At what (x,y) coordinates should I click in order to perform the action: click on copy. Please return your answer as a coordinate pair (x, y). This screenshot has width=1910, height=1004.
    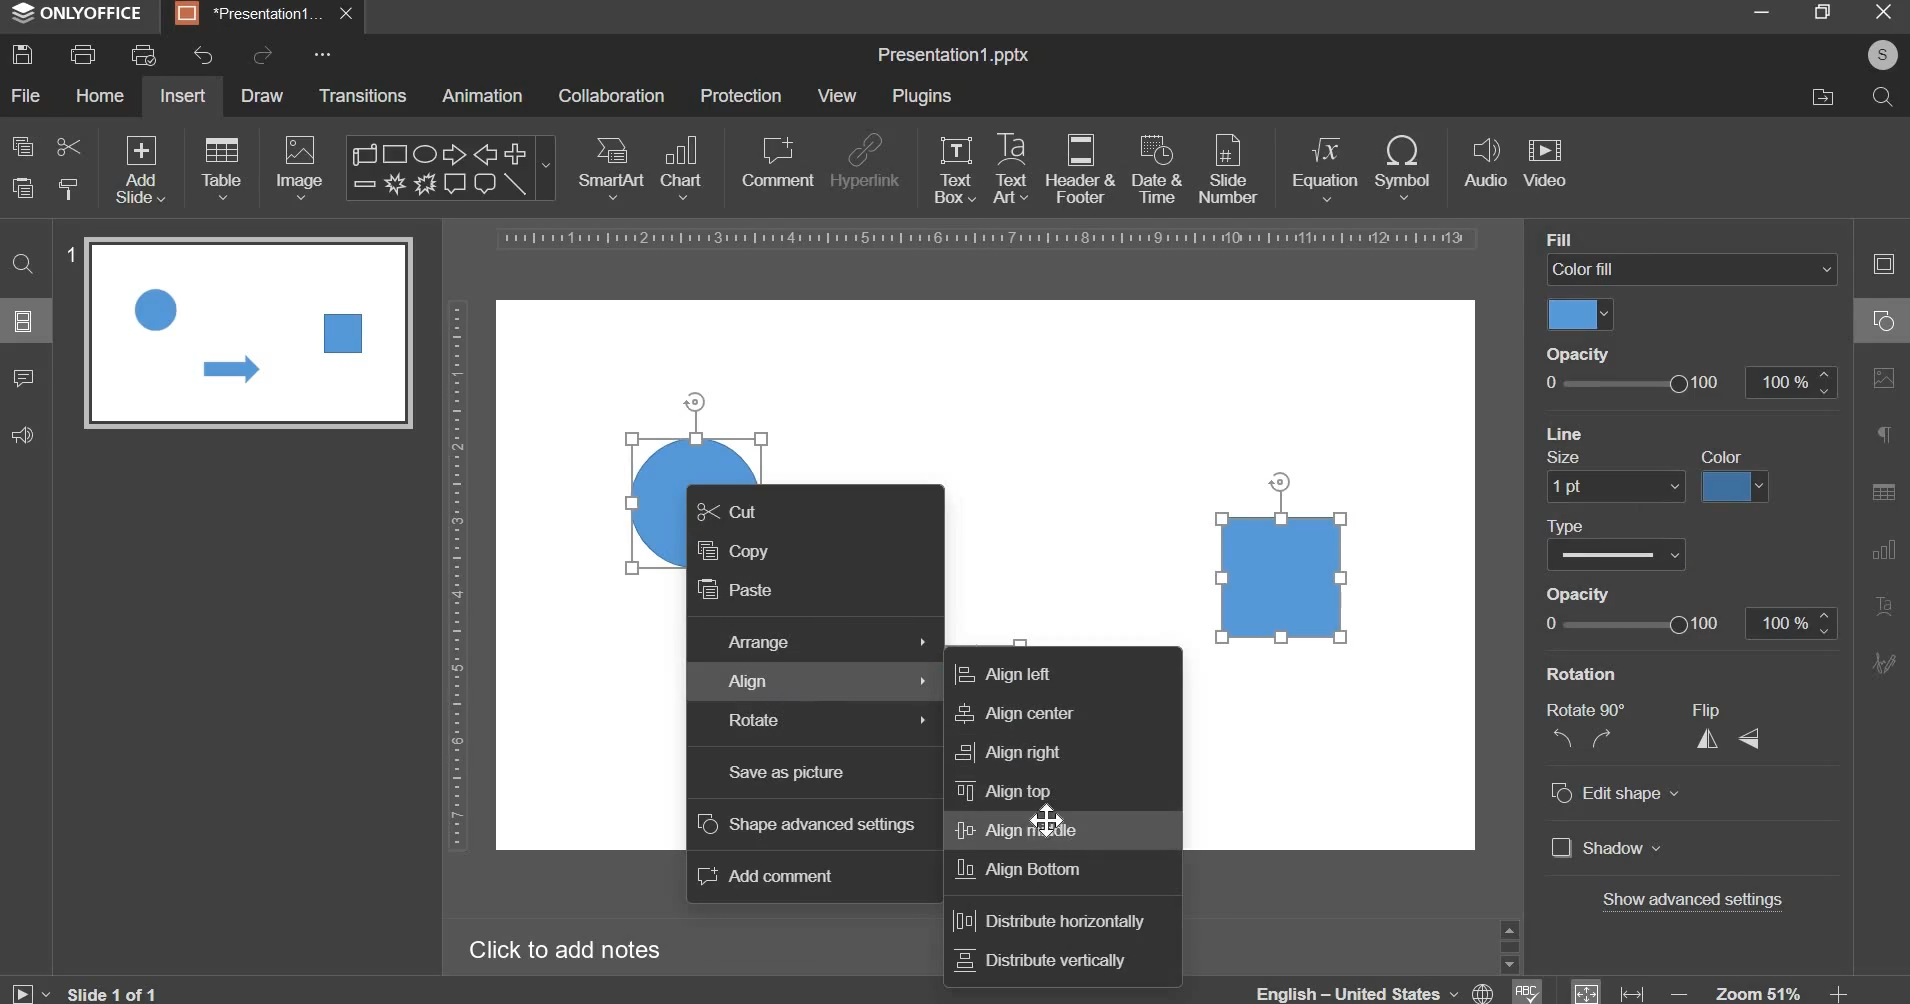
    Looking at the image, I should click on (23, 146).